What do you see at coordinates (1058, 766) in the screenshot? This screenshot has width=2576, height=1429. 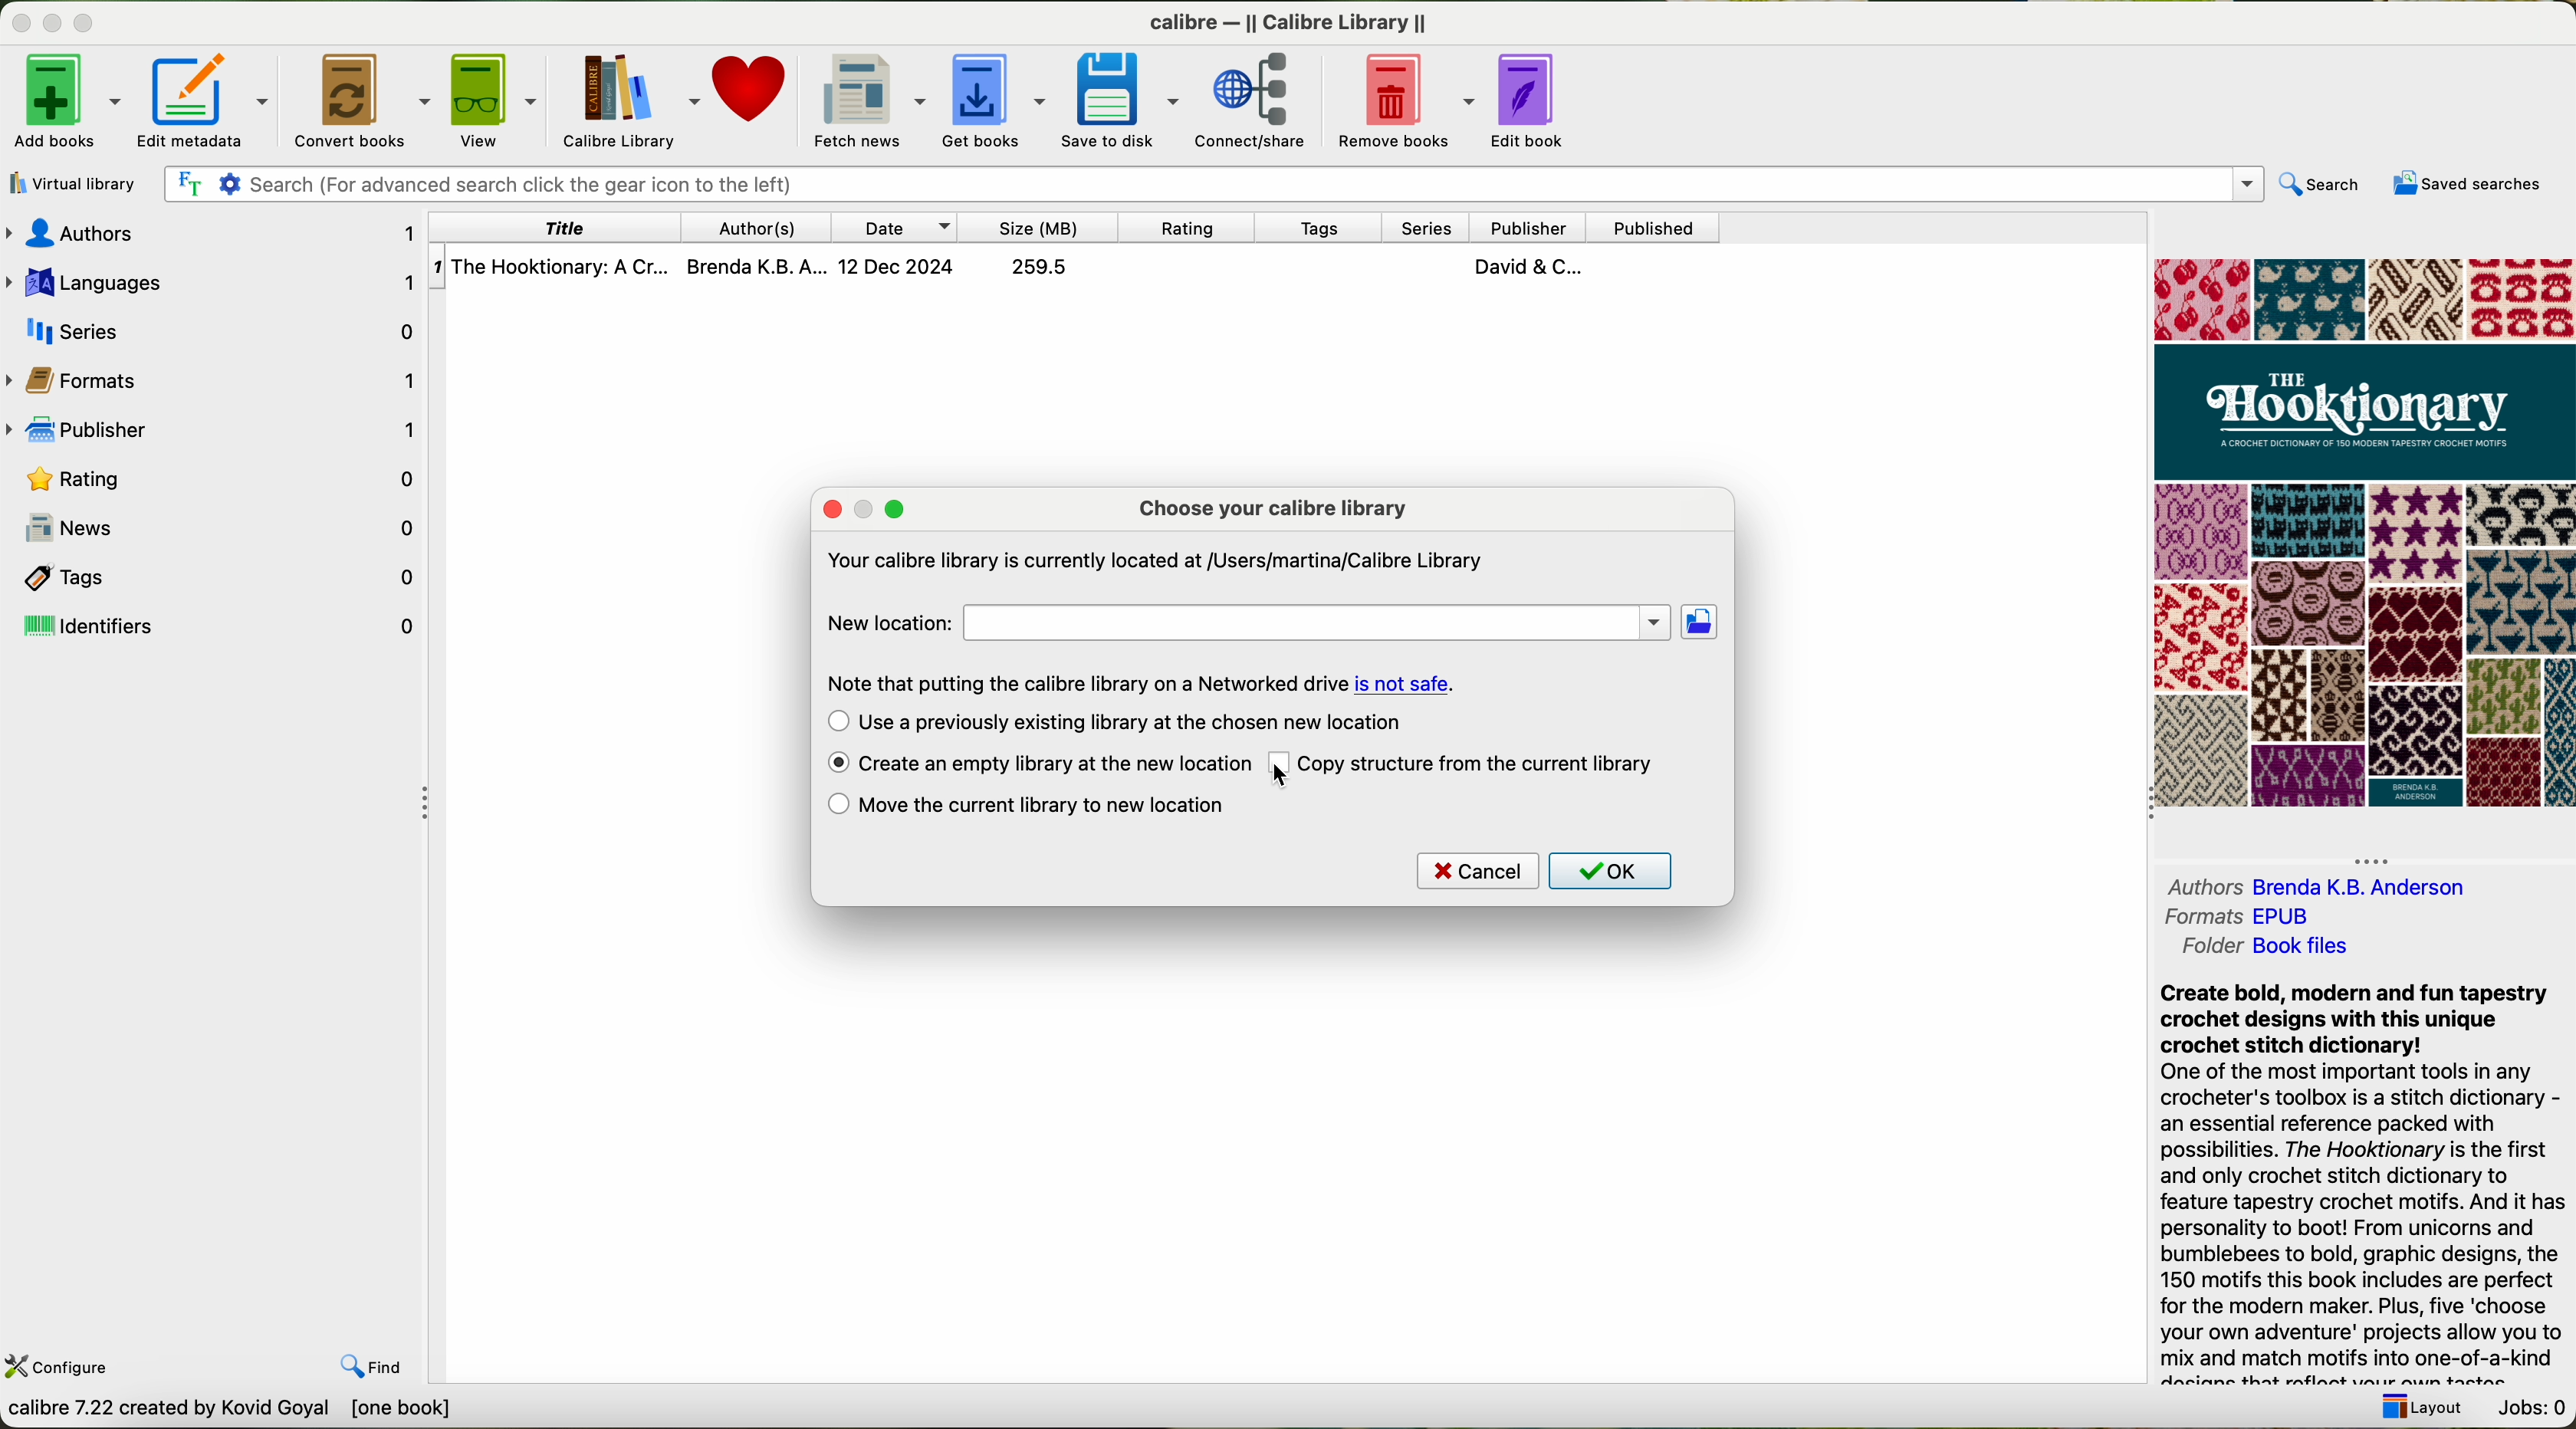 I see `click on create an empty library at the new location` at bounding box center [1058, 766].